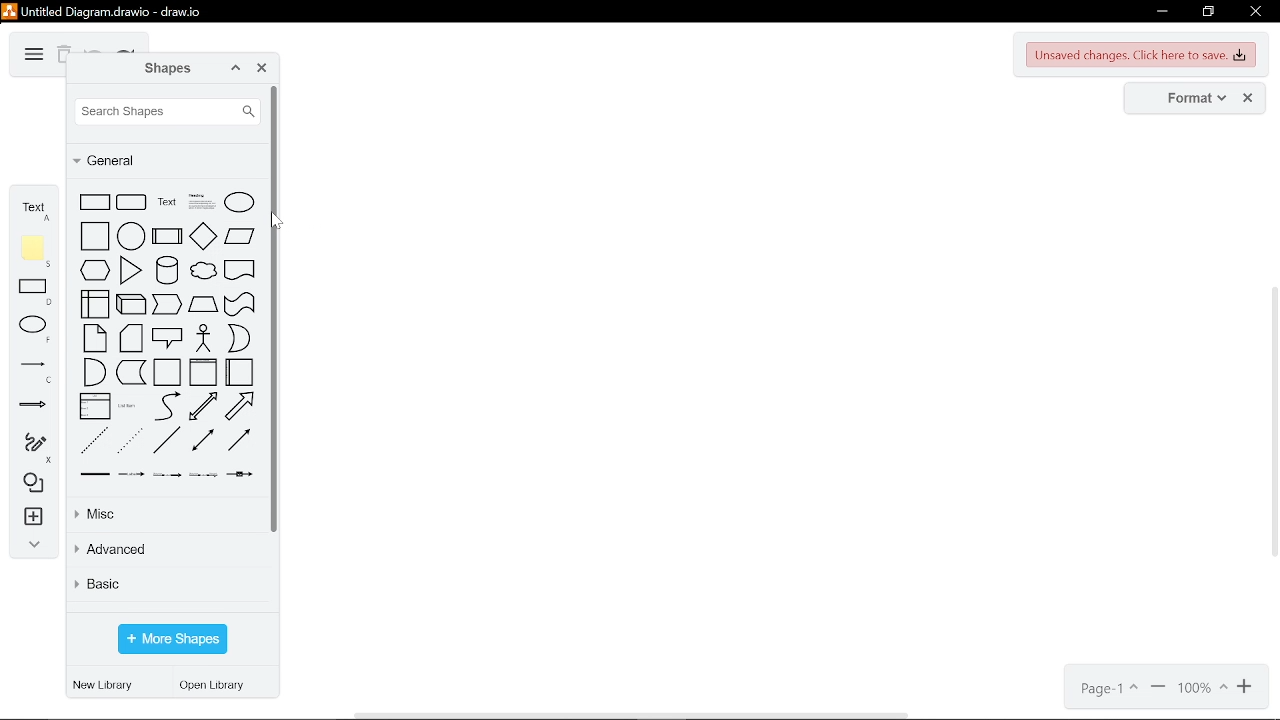  I want to click on bidirectional connector, so click(203, 440).